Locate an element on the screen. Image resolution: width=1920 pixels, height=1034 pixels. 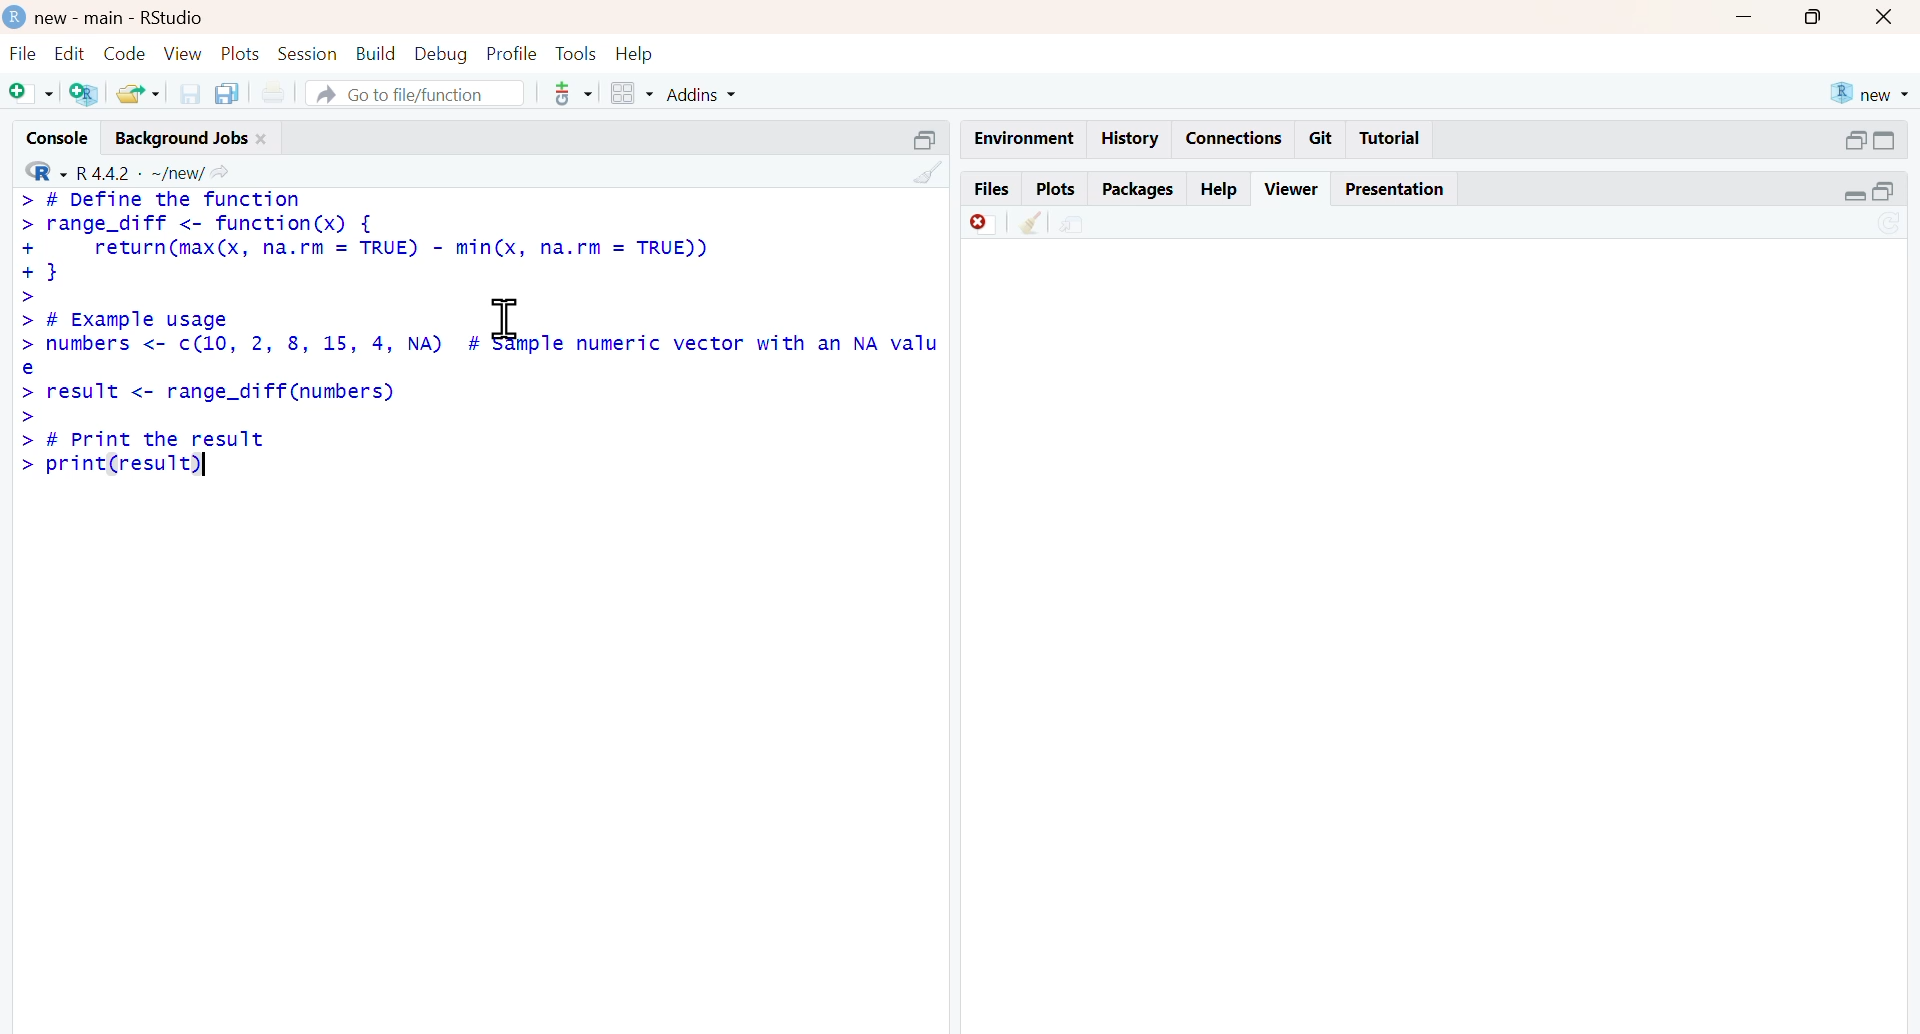
grid is located at coordinates (633, 94).